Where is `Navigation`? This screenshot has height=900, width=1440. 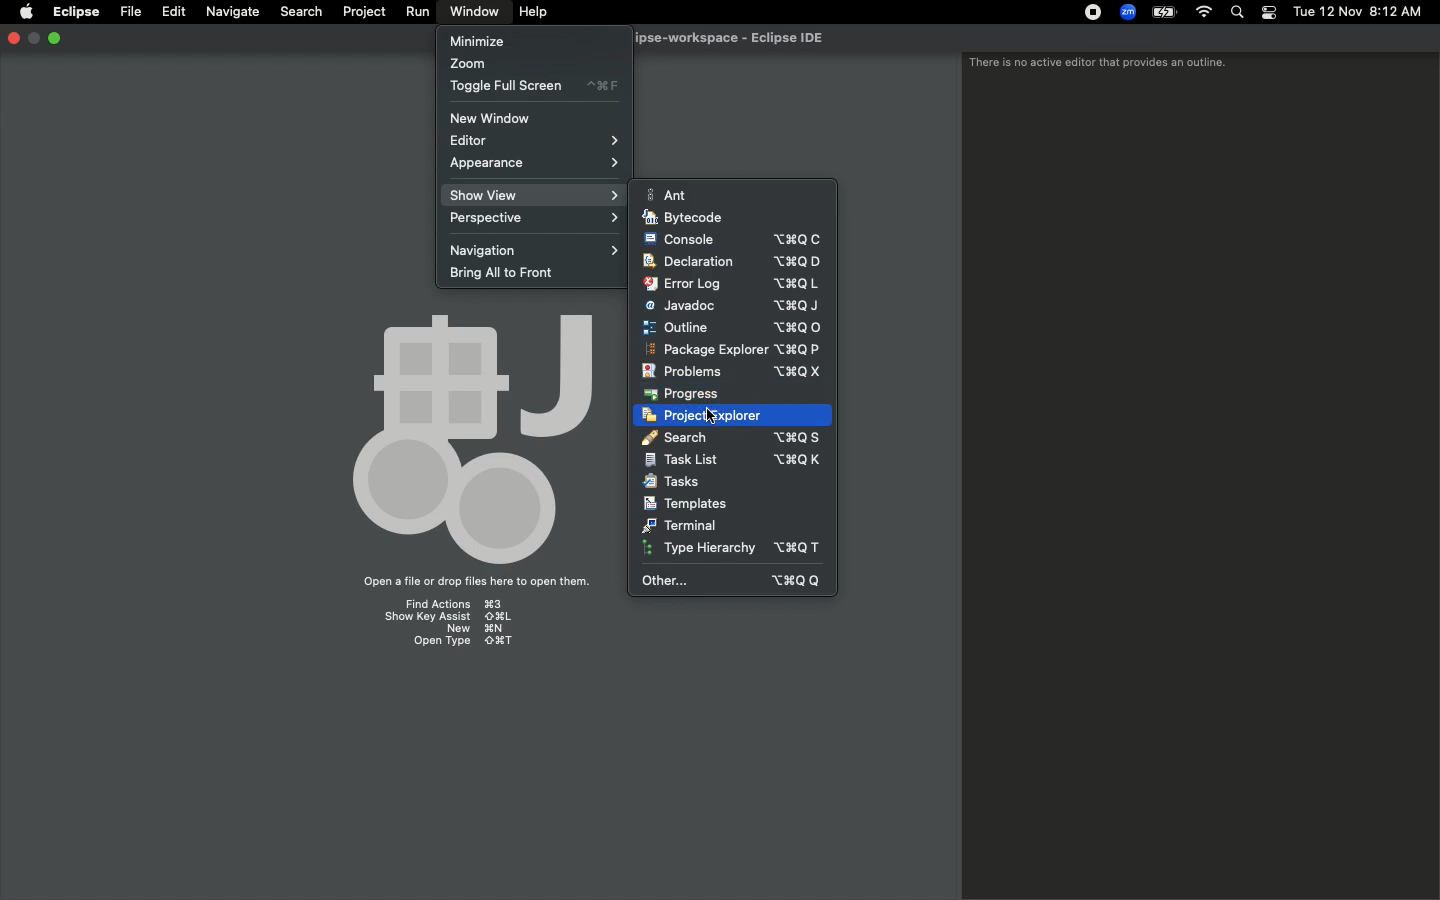
Navigation is located at coordinates (529, 251).